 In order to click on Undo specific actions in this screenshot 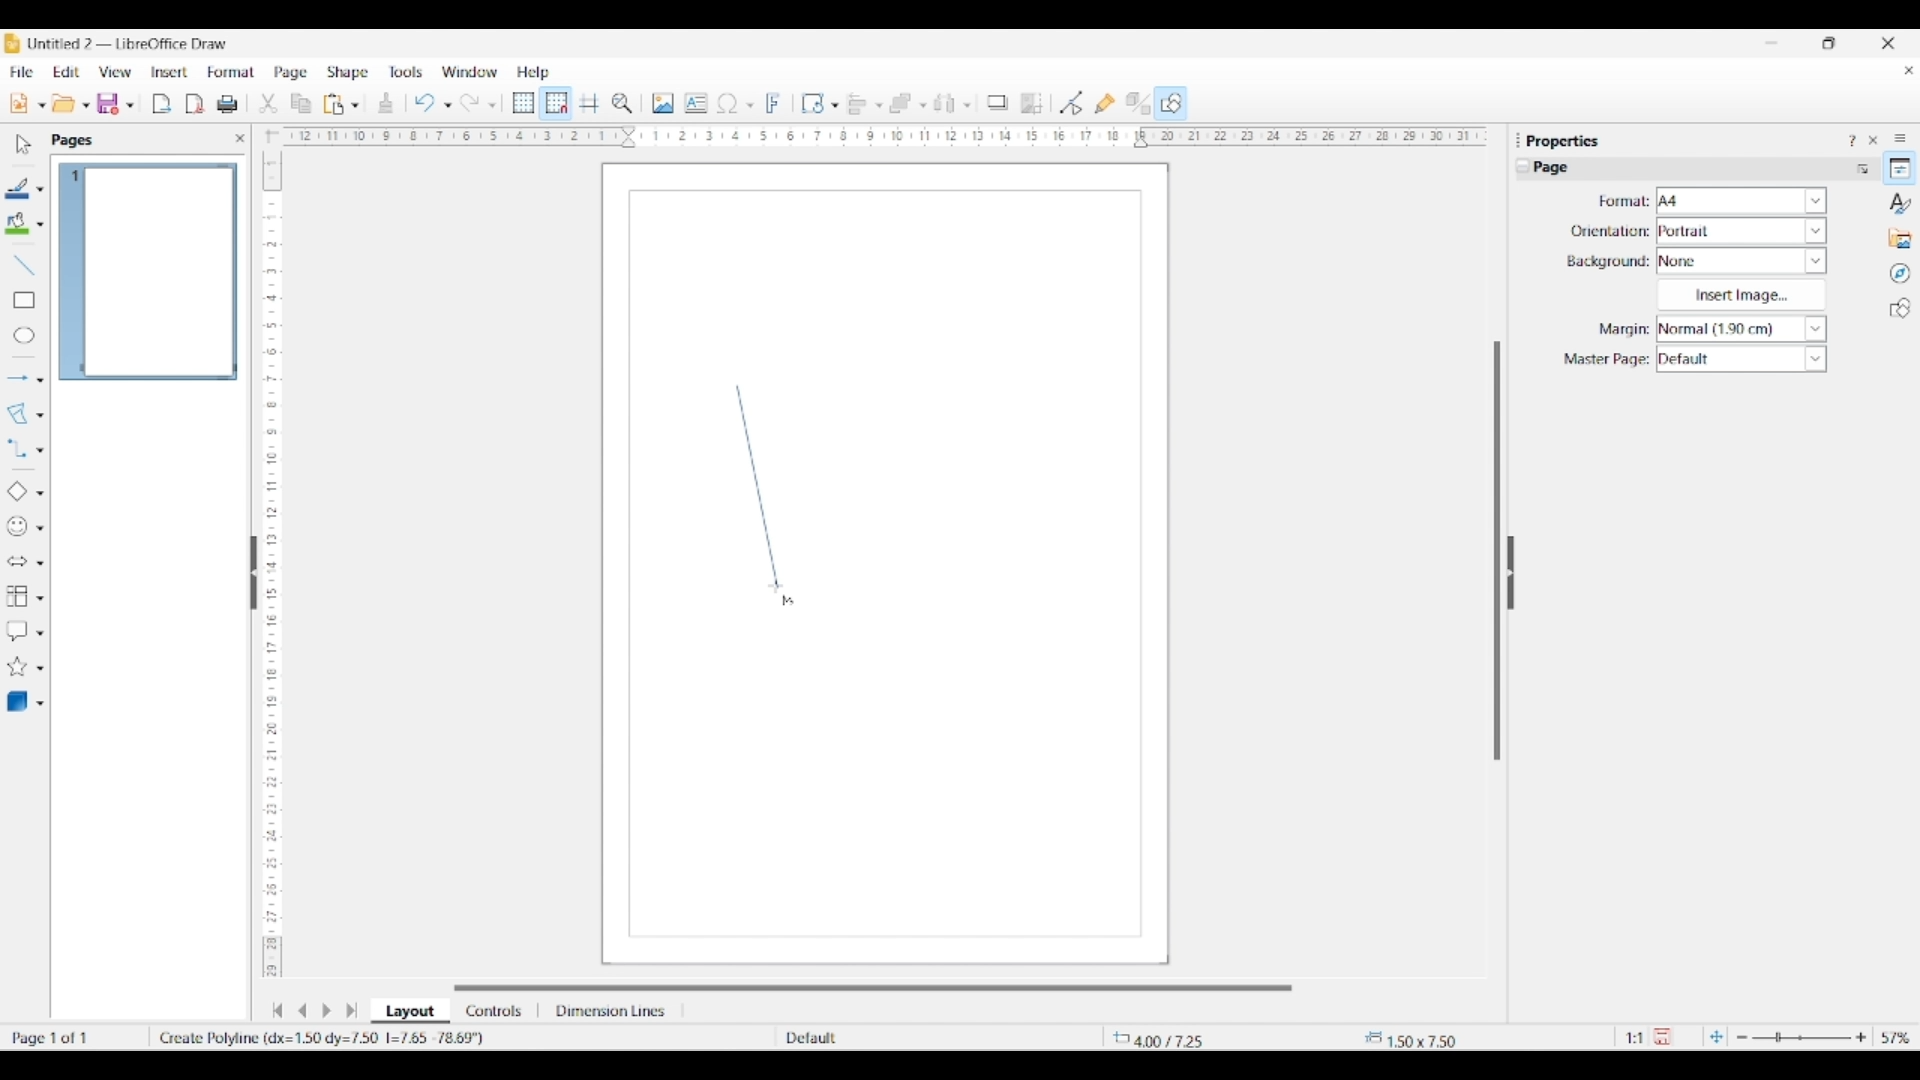, I will do `click(447, 105)`.